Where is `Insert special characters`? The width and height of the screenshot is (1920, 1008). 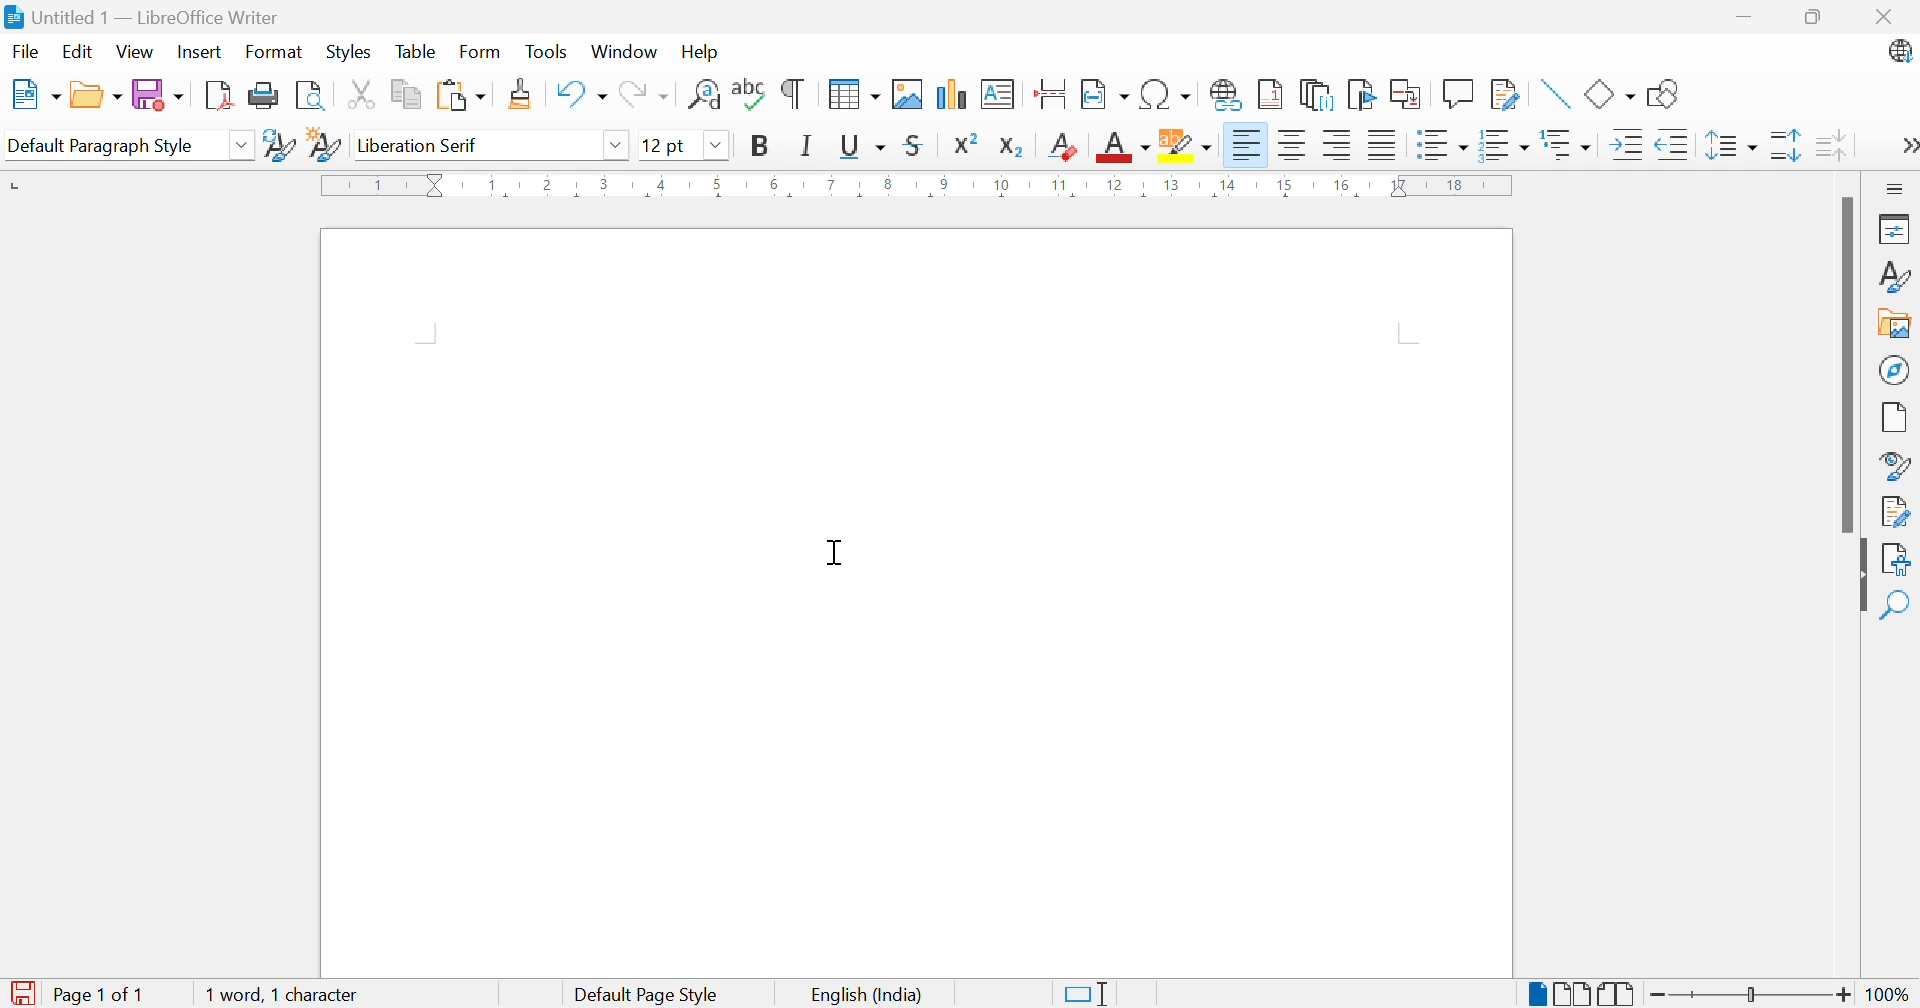 Insert special characters is located at coordinates (1168, 94).